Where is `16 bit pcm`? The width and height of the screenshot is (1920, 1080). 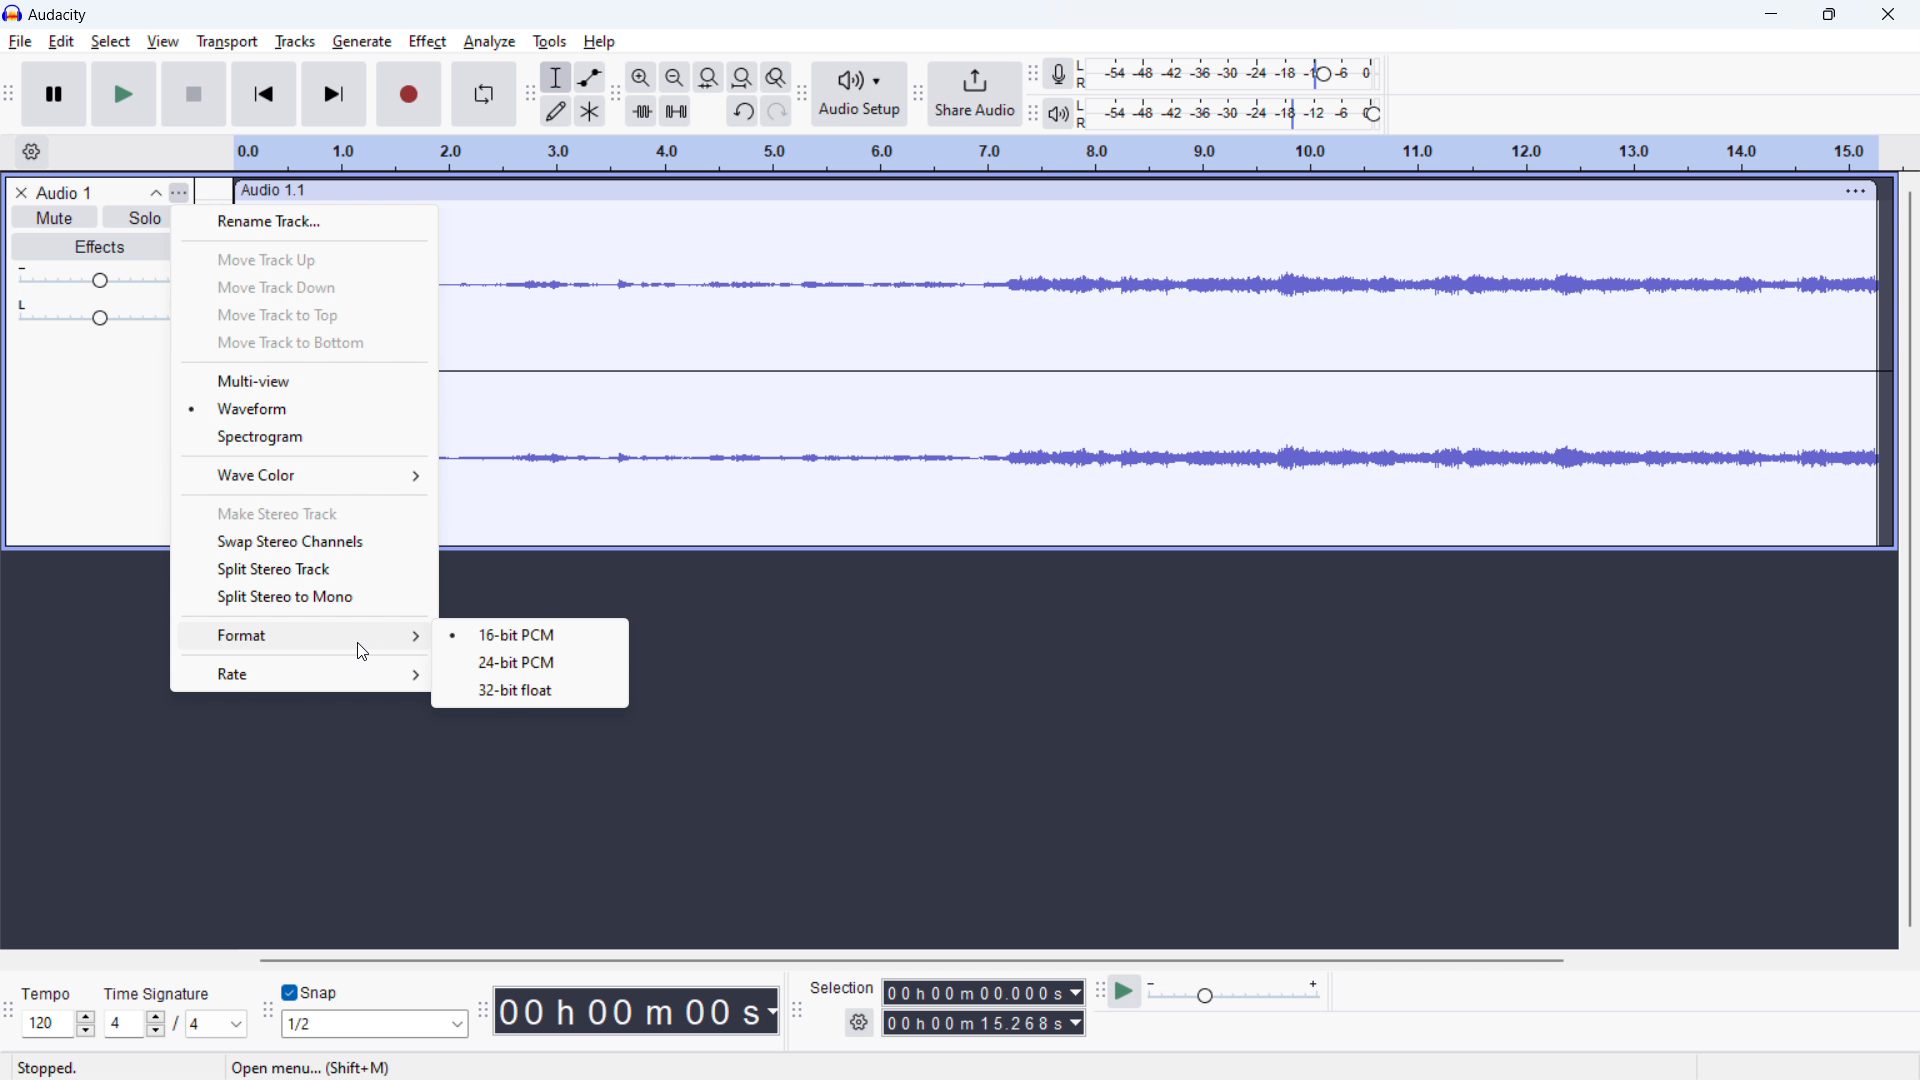 16 bit pcm is located at coordinates (530, 635).